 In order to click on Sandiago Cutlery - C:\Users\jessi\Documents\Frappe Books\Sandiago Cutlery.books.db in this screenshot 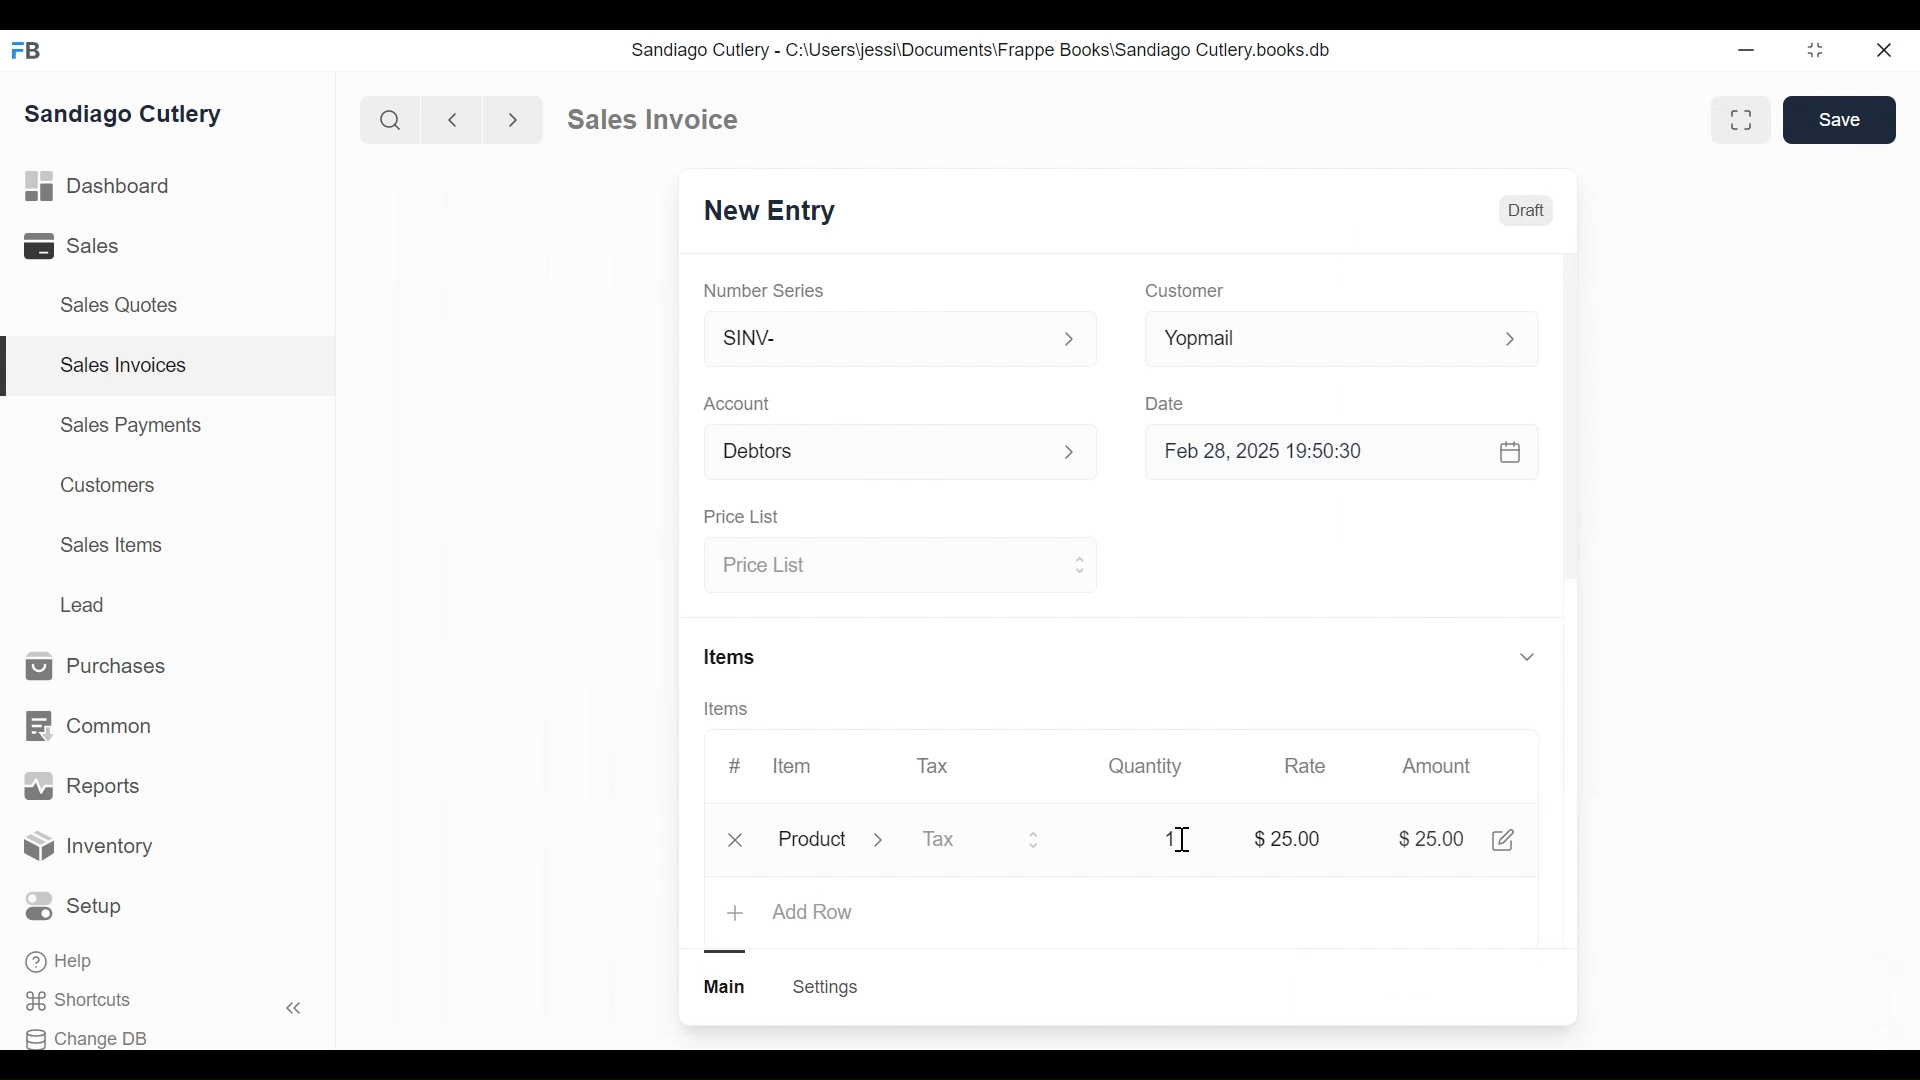, I will do `click(979, 49)`.